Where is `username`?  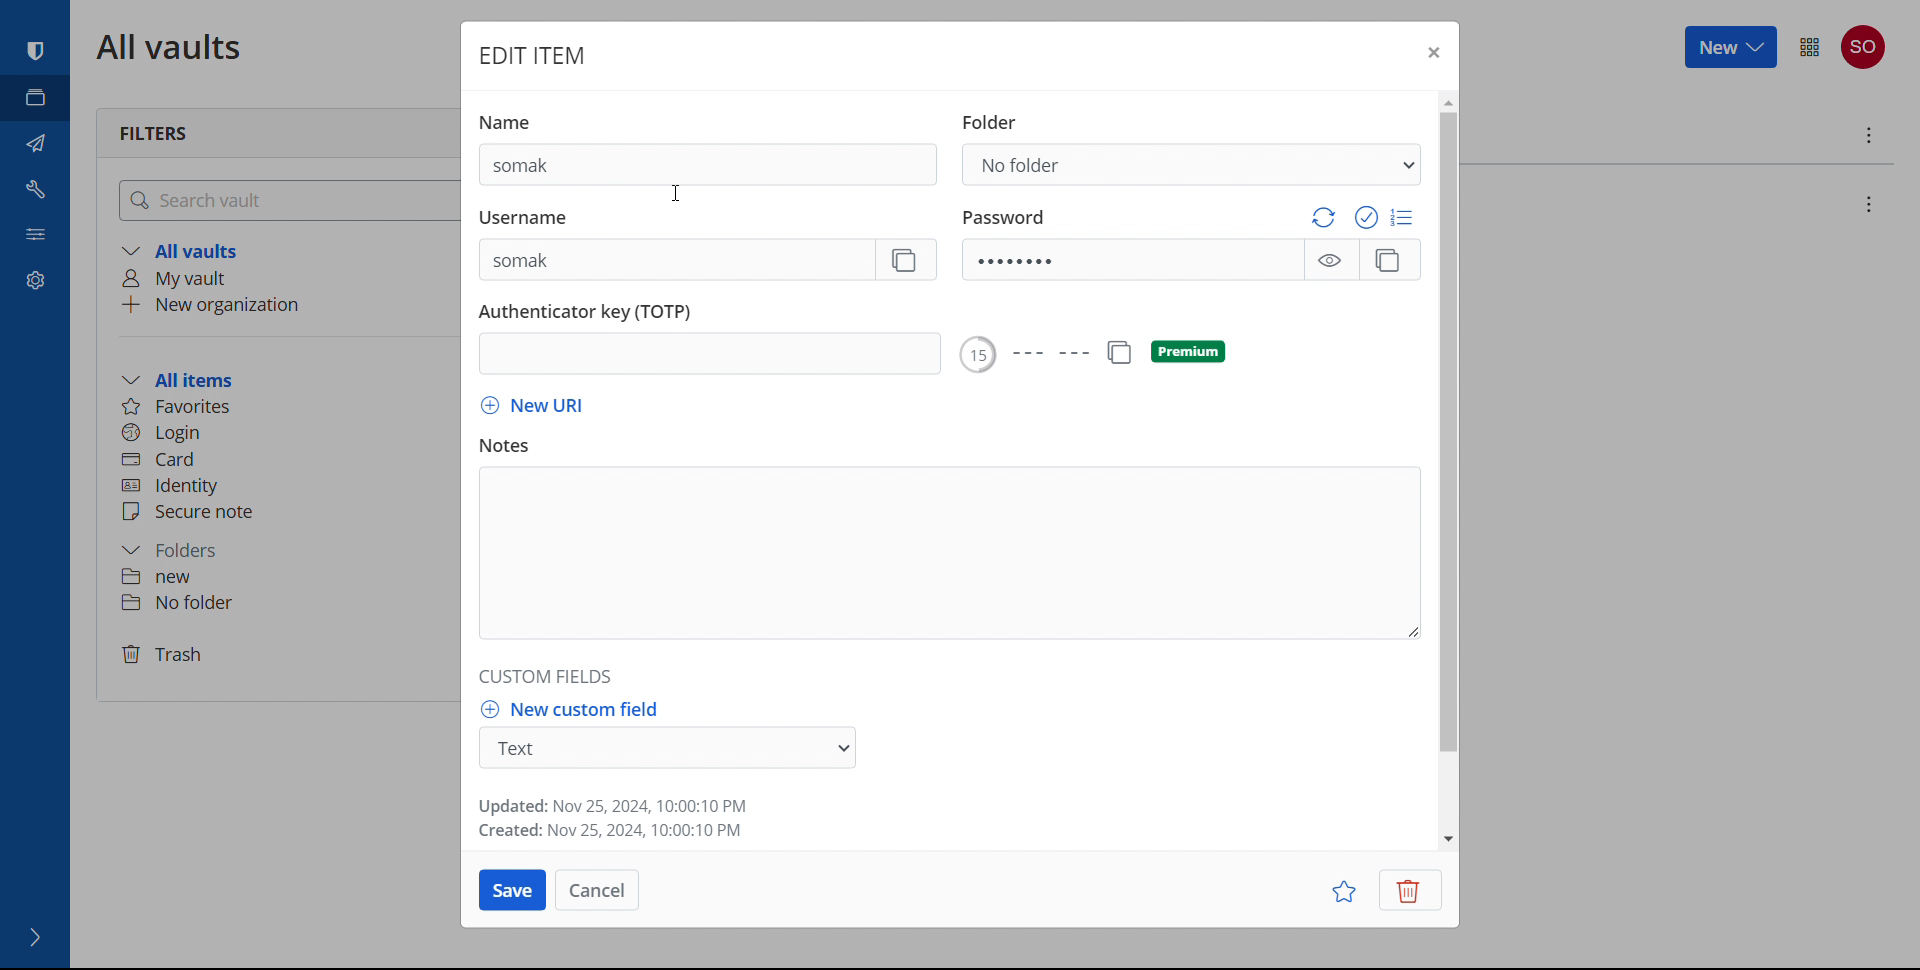
username is located at coordinates (537, 218).